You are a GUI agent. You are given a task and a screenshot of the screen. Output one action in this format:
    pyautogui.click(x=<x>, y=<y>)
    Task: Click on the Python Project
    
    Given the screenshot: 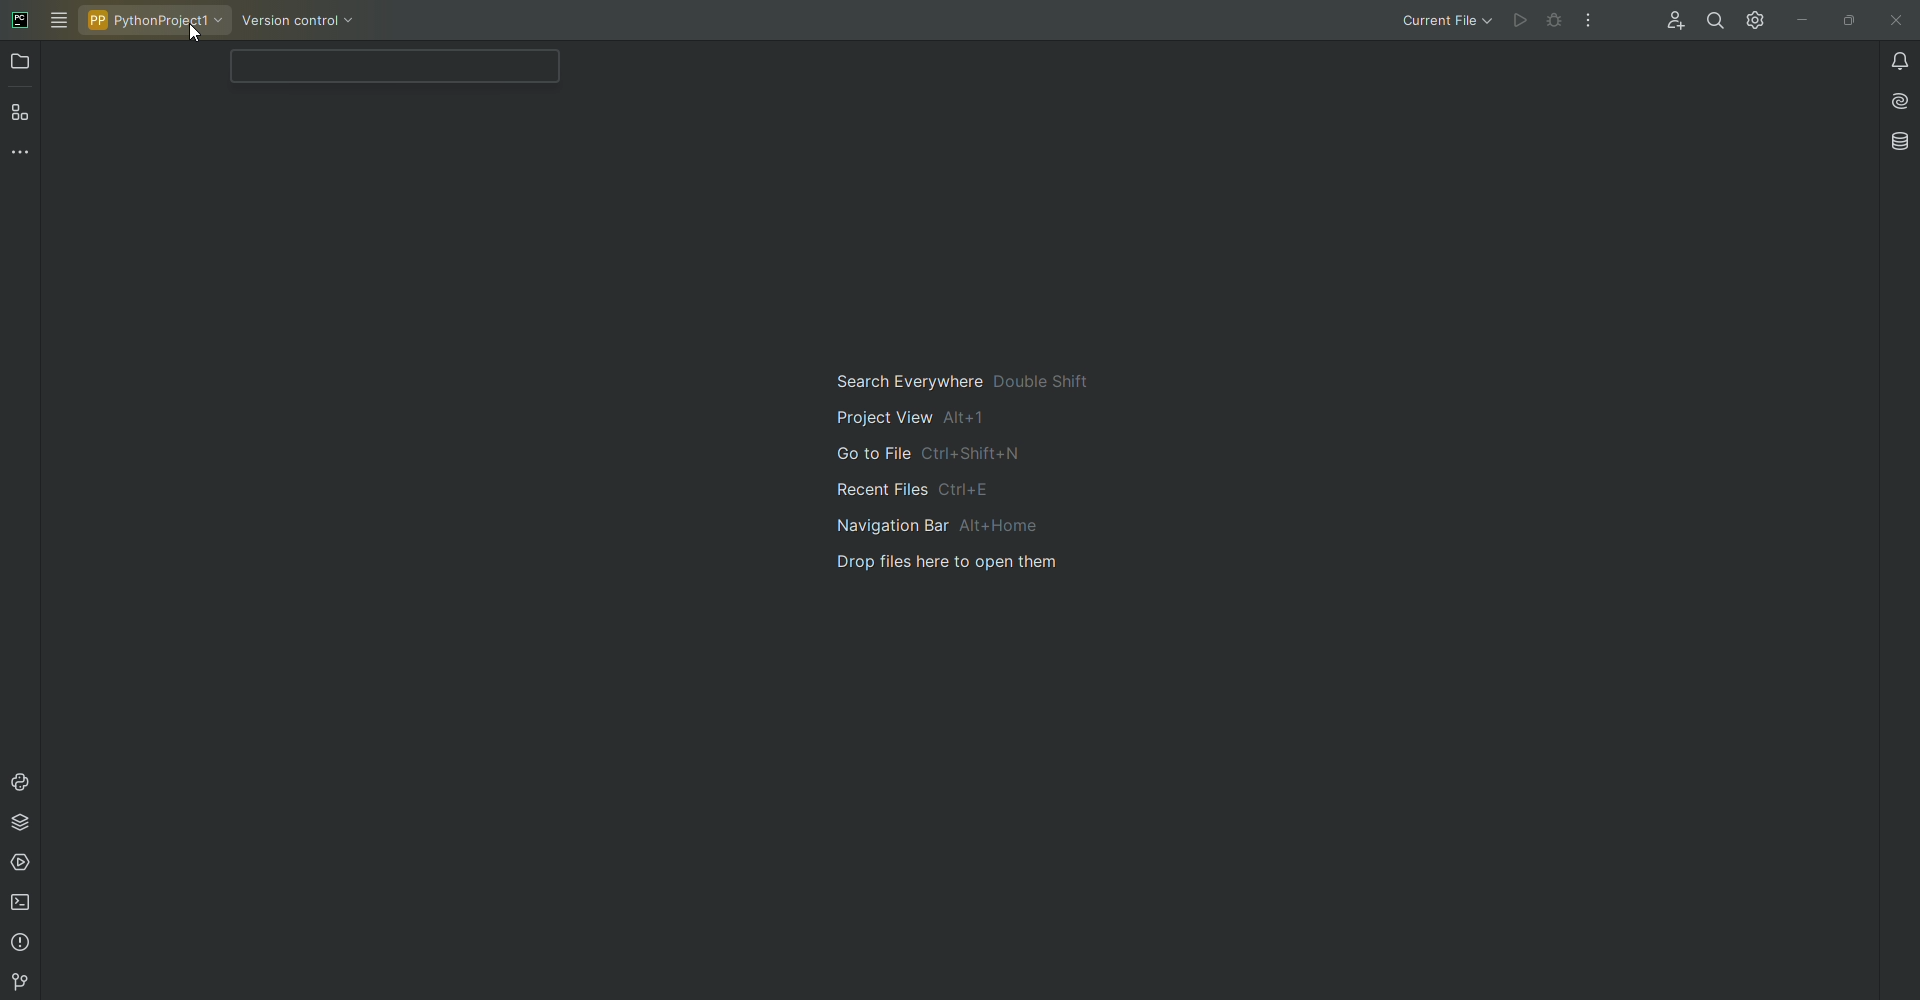 What is the action you would take?
    pyautogui.click(x=158, y=20)
    